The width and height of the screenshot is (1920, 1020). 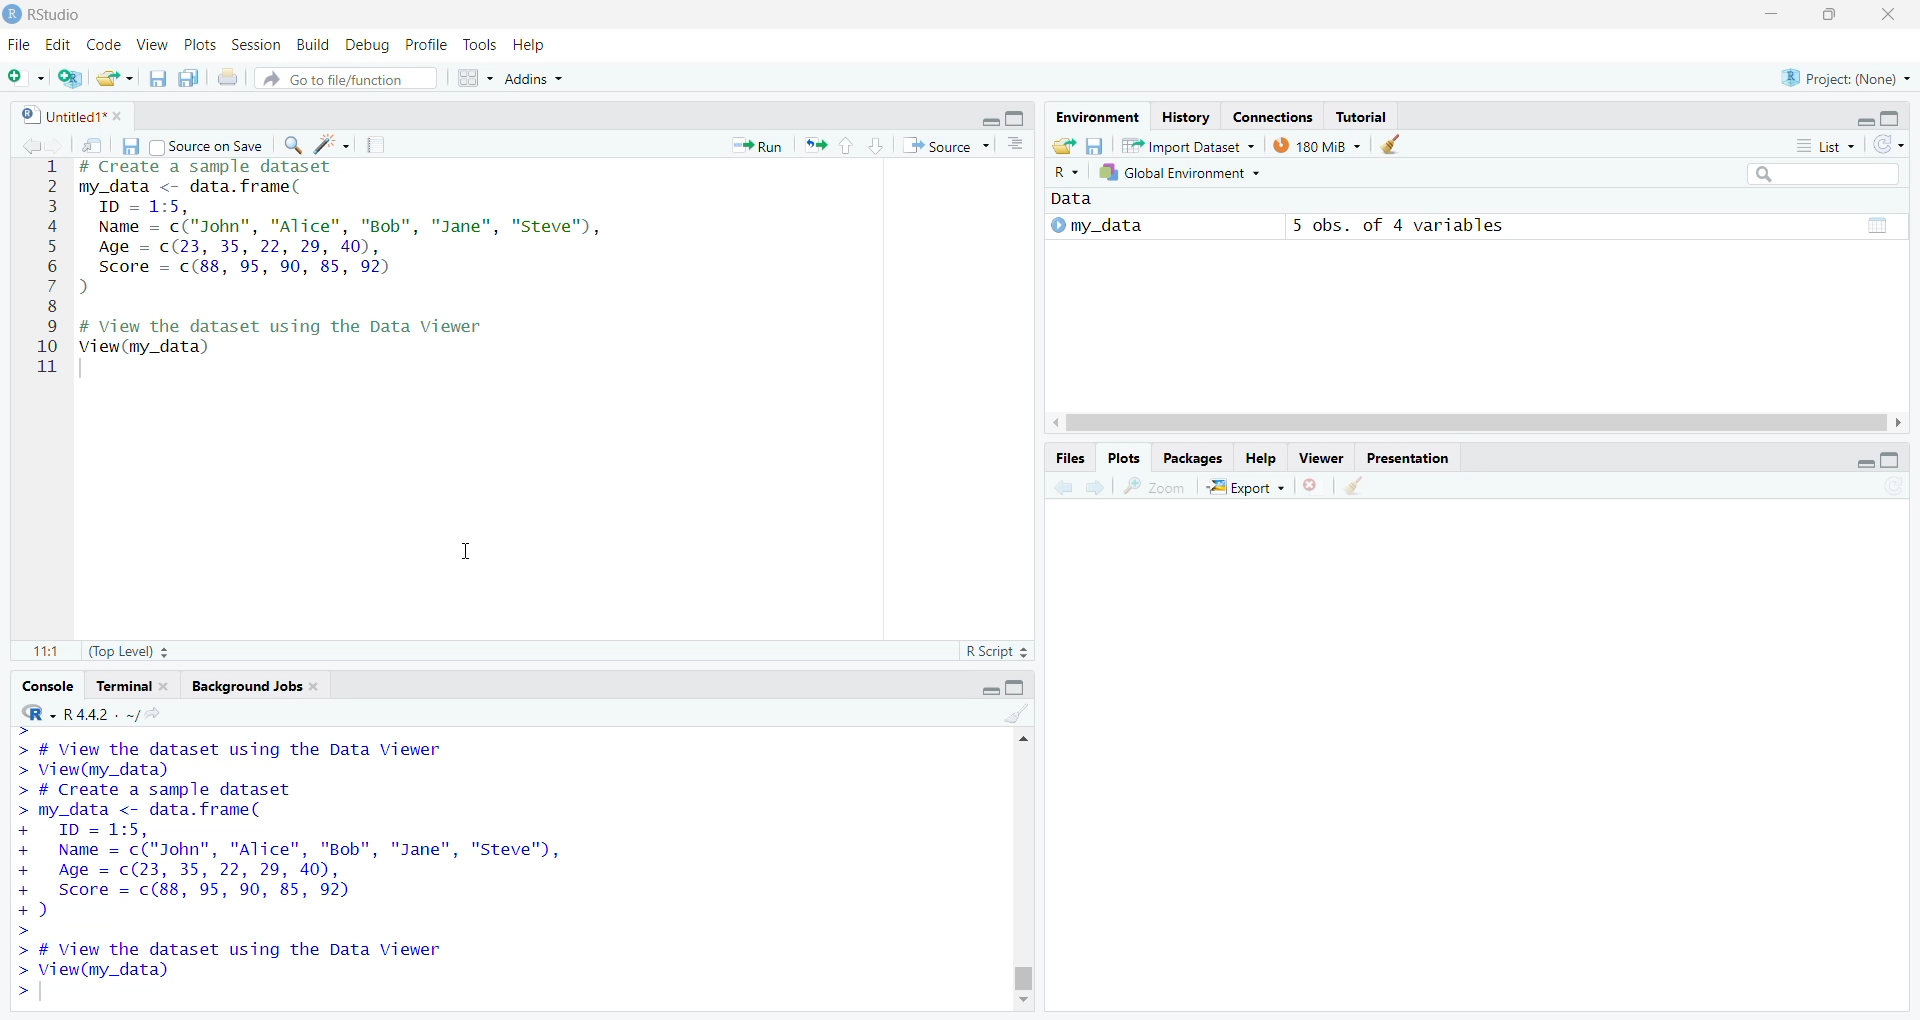 What do you see at coordinates (132, 685) in the screenshot?
I see `Terminal` at bounding box center [132, 685].